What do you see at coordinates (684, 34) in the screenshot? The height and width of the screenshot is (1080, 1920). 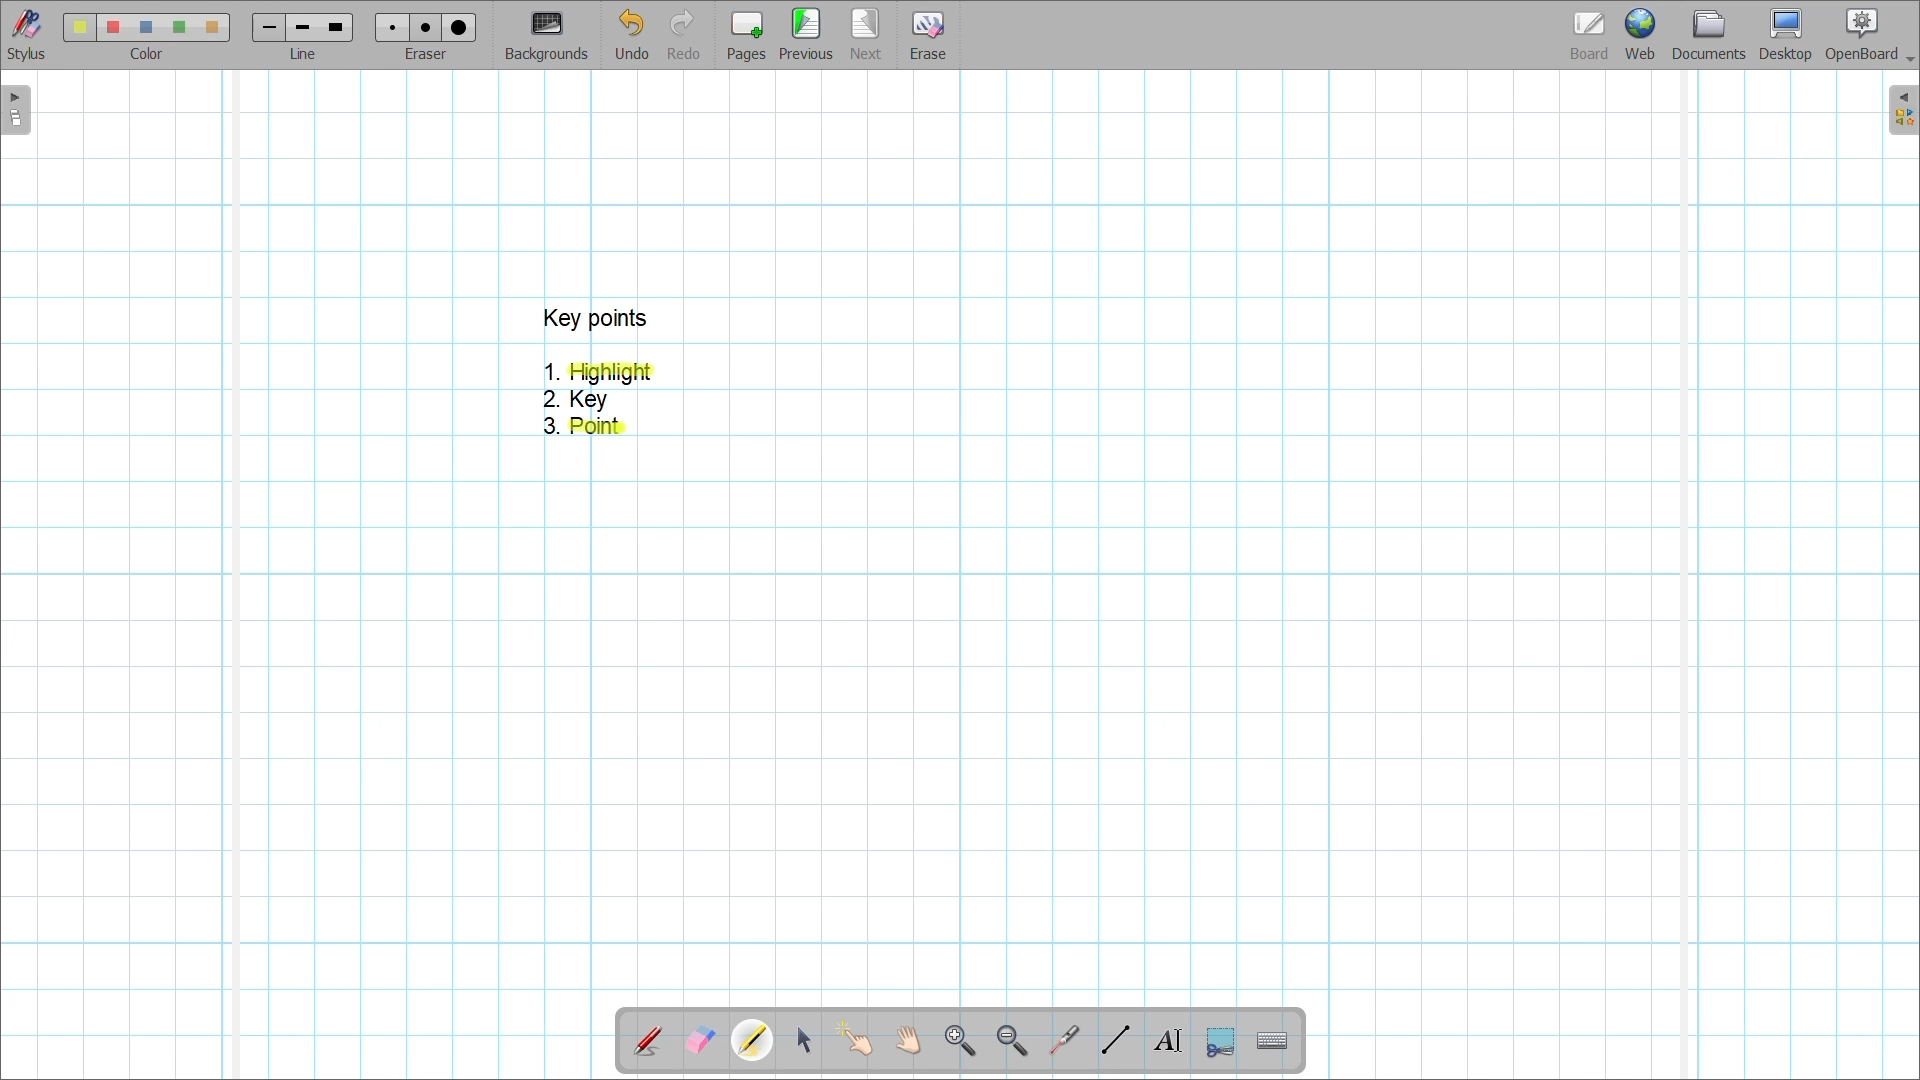 I see `Redo` at bounding box center [684, 34].